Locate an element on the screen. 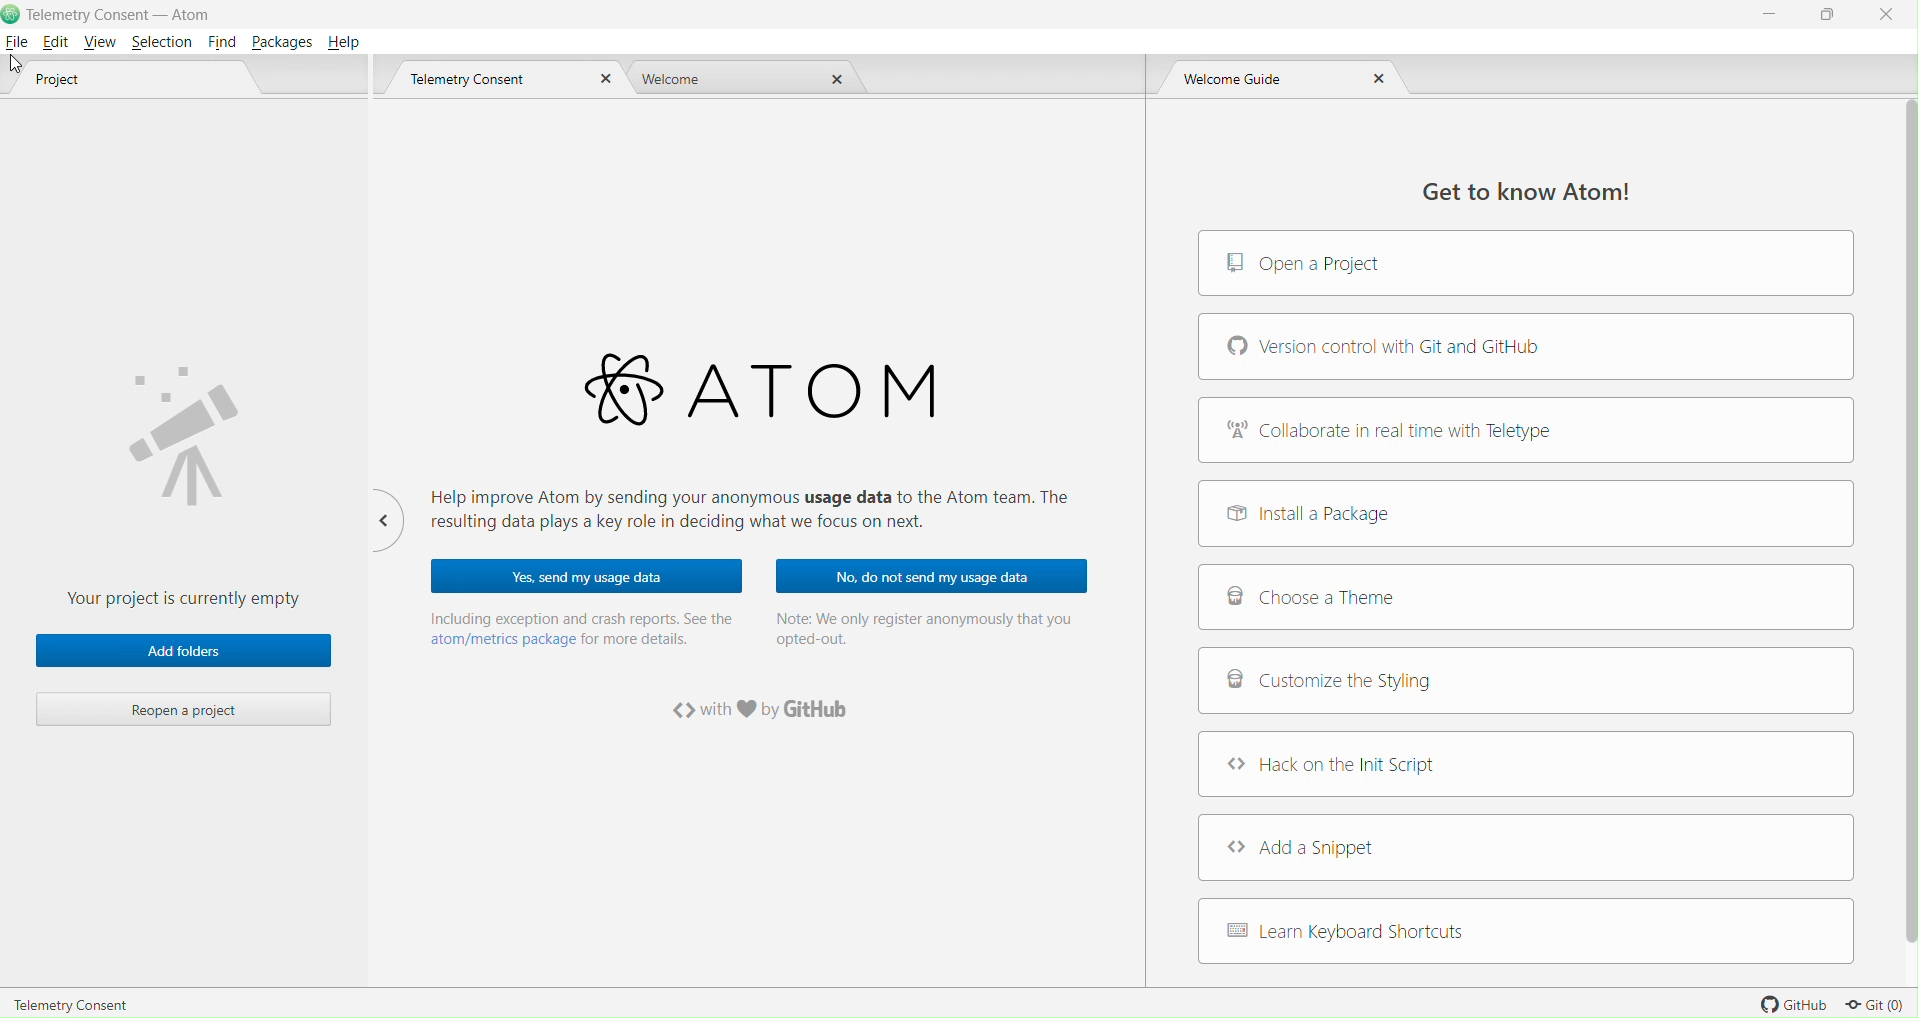  Git (0) is located at coordinates (1876, 1005).